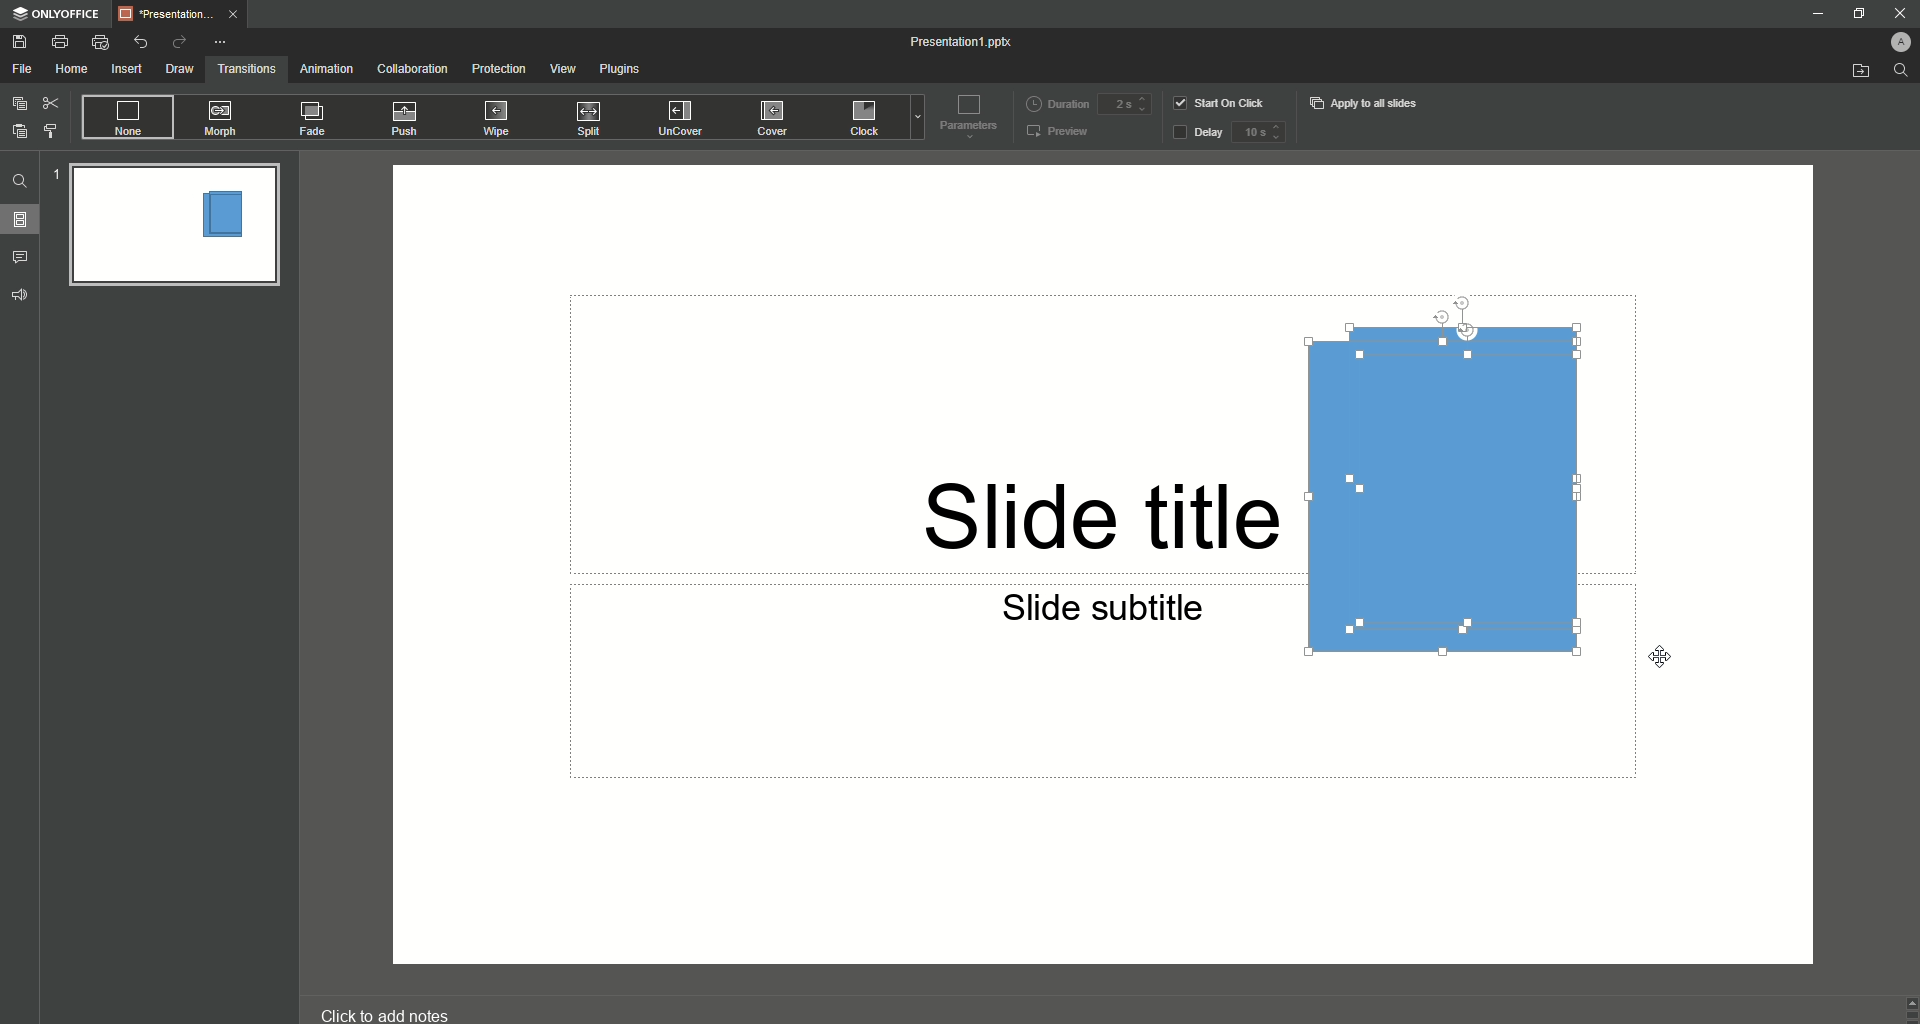  What do you see at coordinates (964, 42) in the screenshot?
I see `Presentation 1` at bounding box center [964, 42].